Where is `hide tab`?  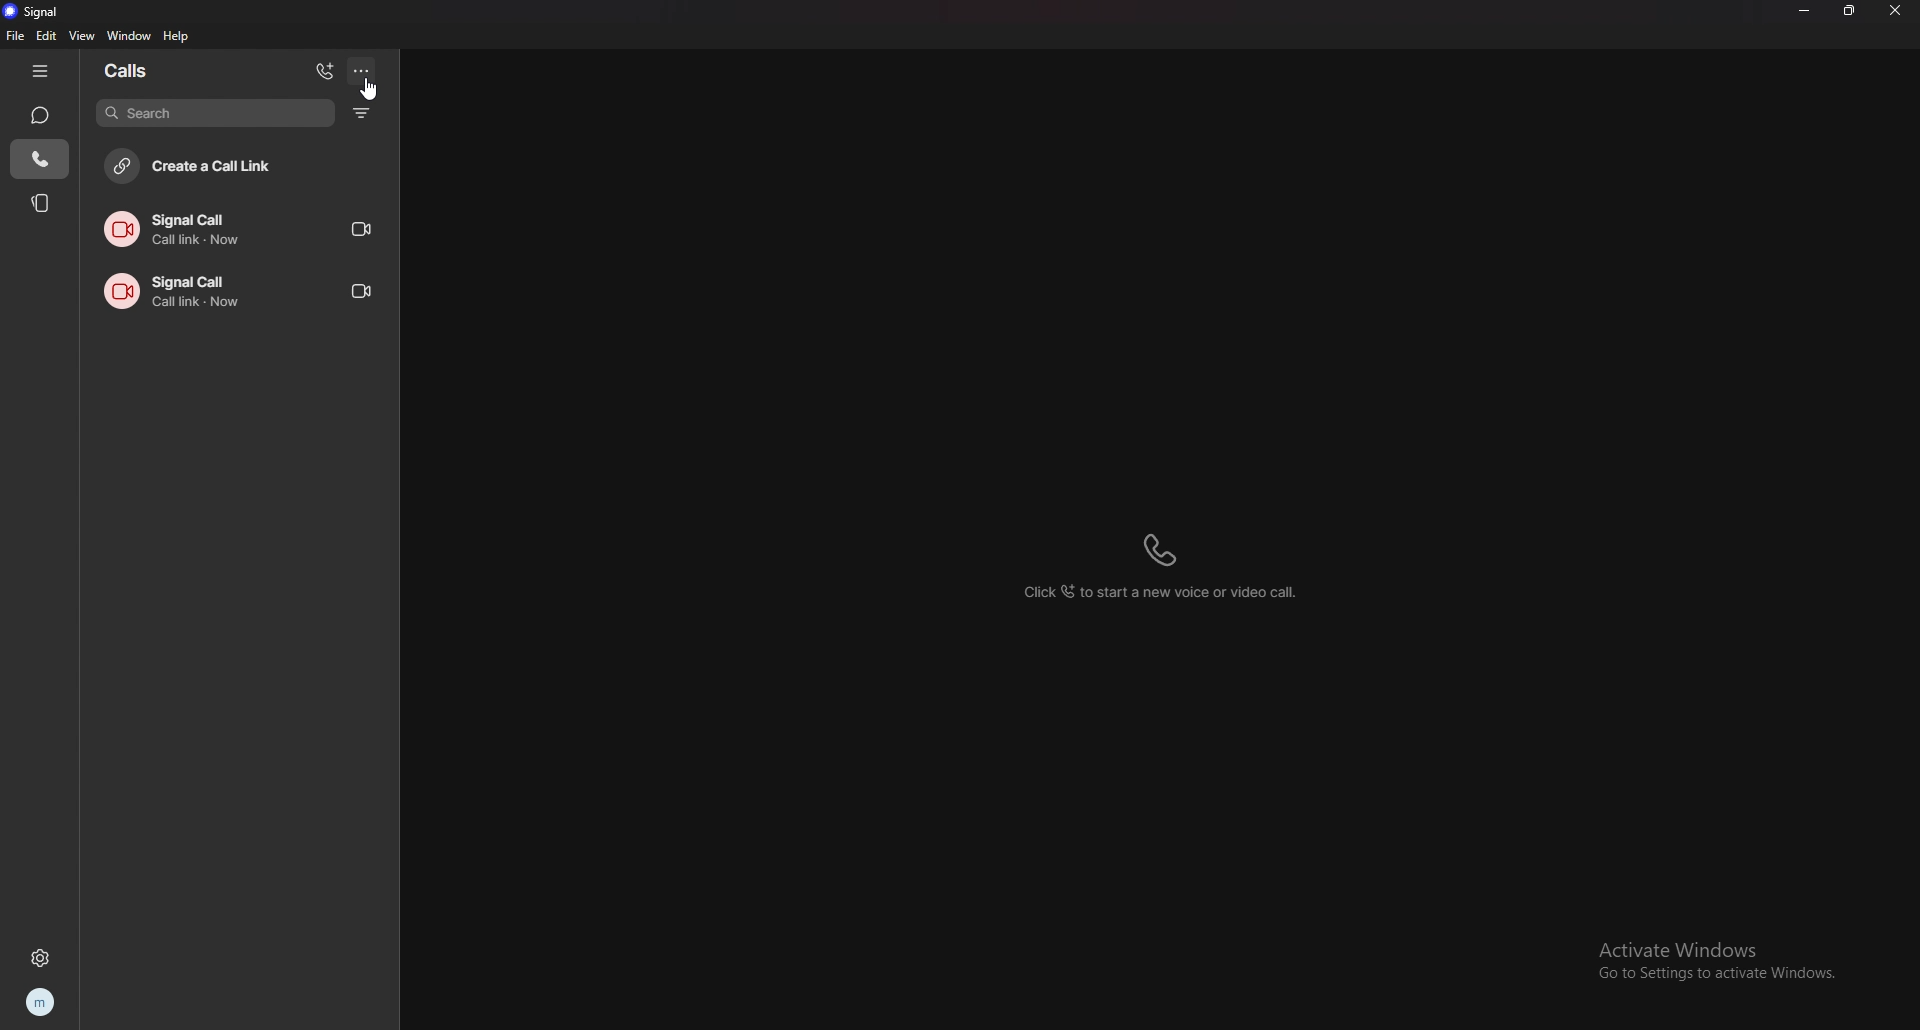
hide tab is located at coordinates (41, 69).